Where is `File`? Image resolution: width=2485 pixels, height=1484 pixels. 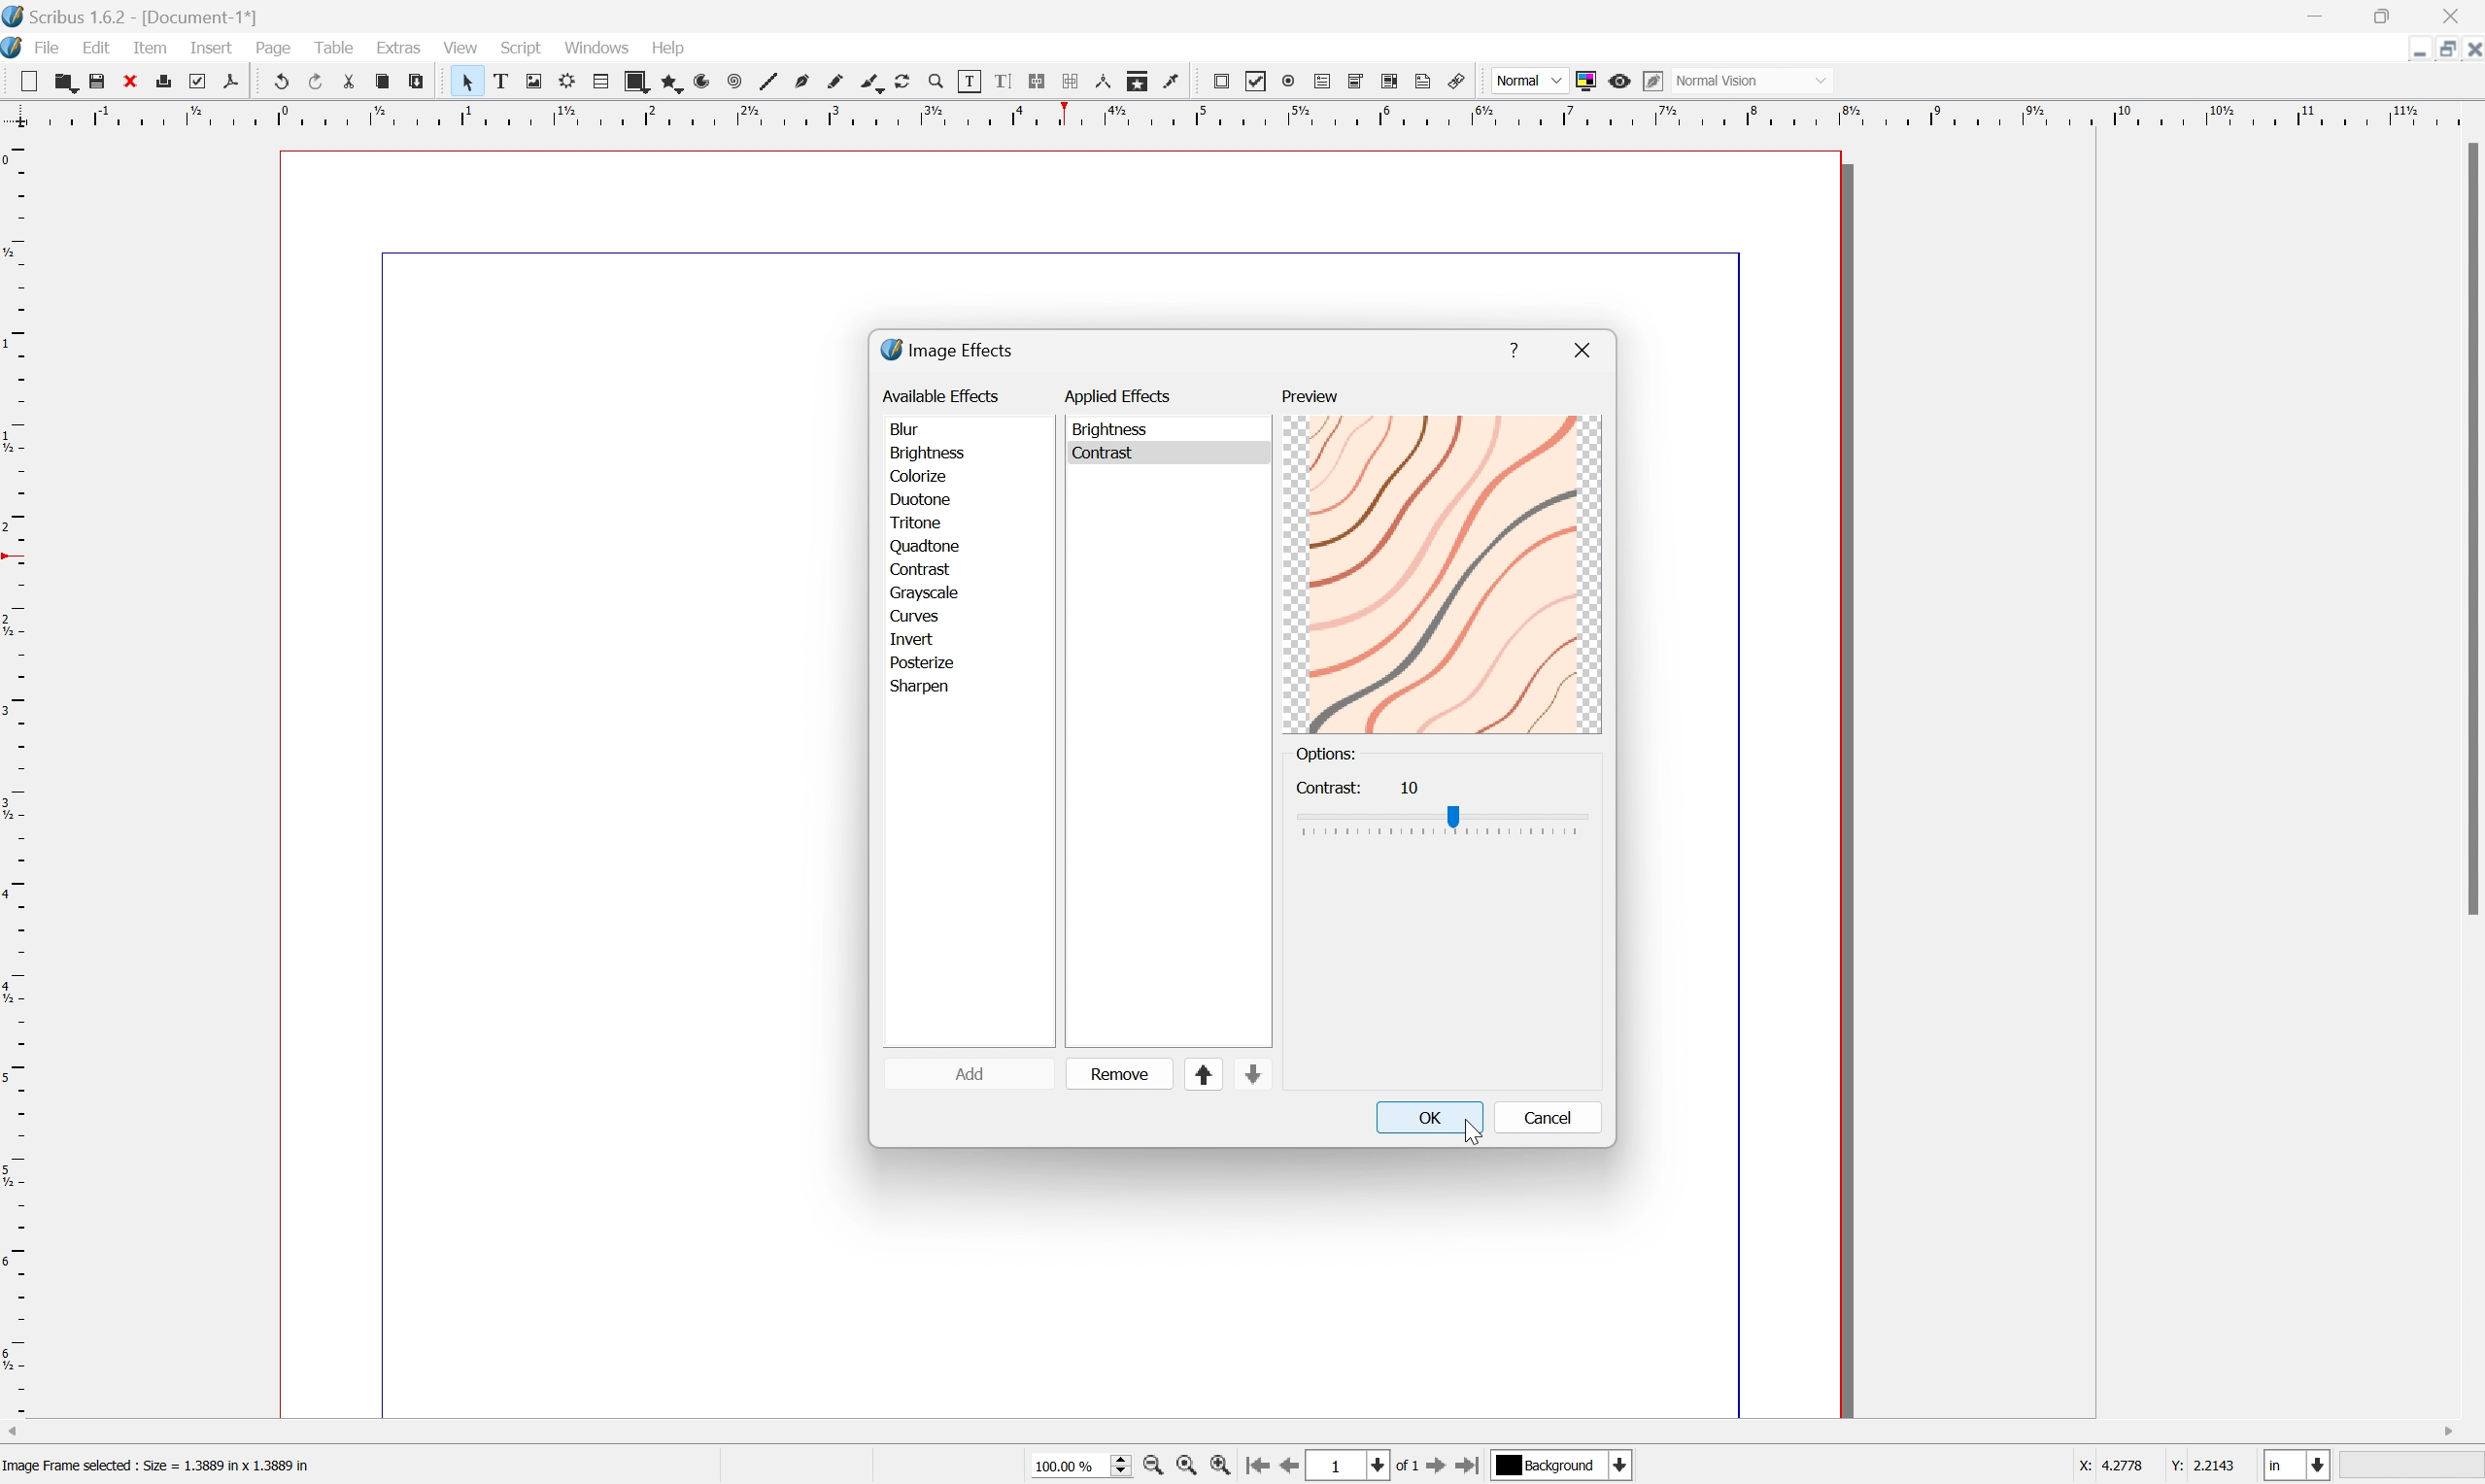
File is located at coordinates (50, 47).